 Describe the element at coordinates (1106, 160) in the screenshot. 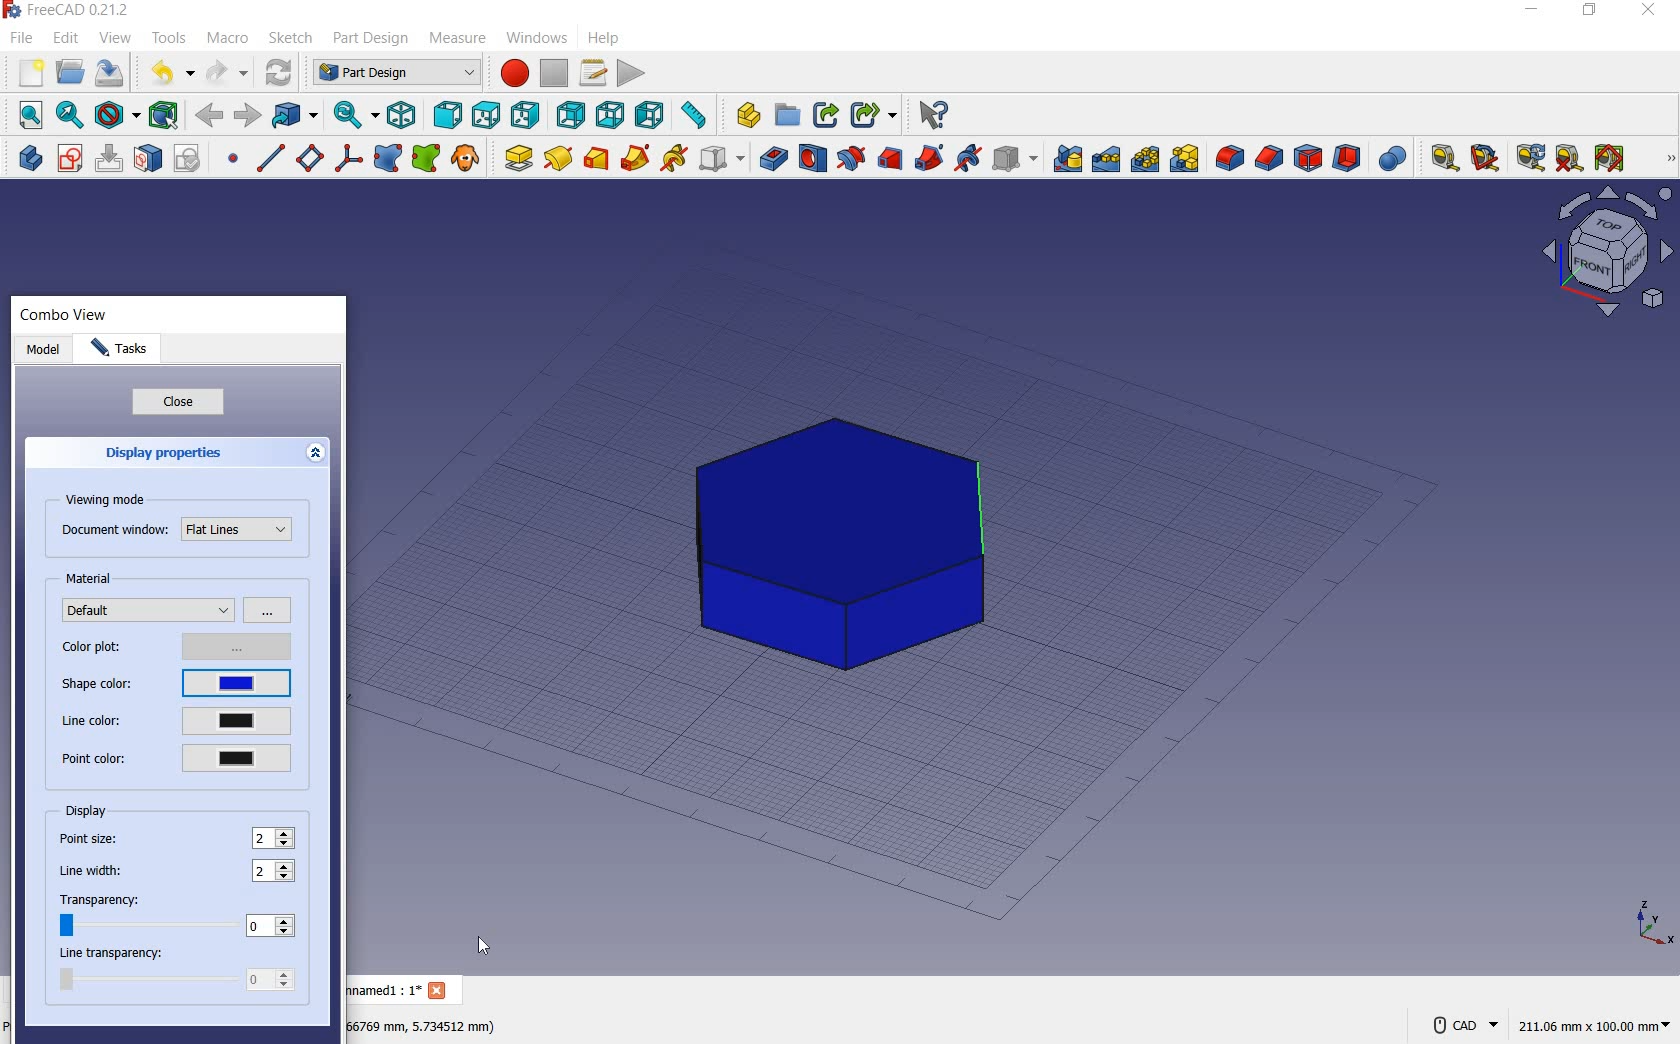

I see `linearpattern` at that location.